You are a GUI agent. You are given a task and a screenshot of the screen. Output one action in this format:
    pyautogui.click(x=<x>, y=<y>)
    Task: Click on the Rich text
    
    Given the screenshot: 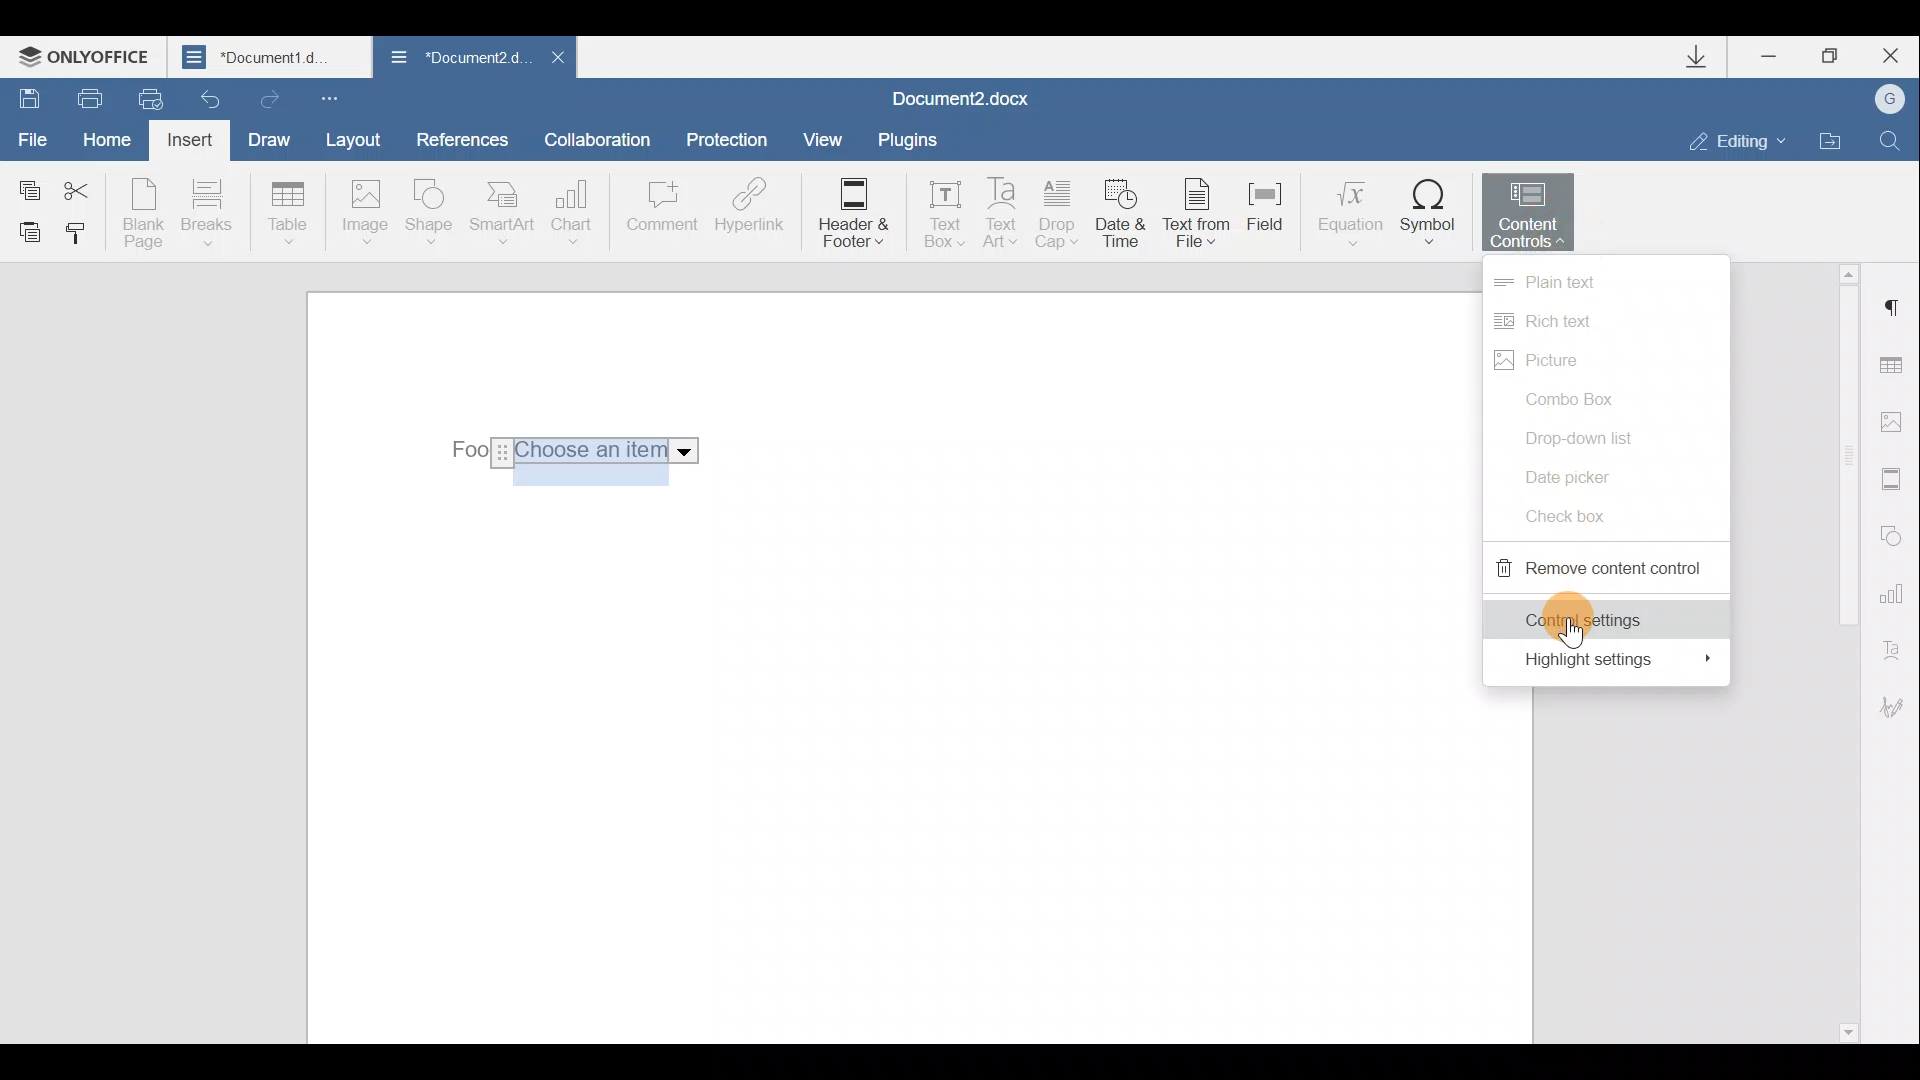 What is the action you would take?
    pyautogui.click(x=1561, y=324)
    